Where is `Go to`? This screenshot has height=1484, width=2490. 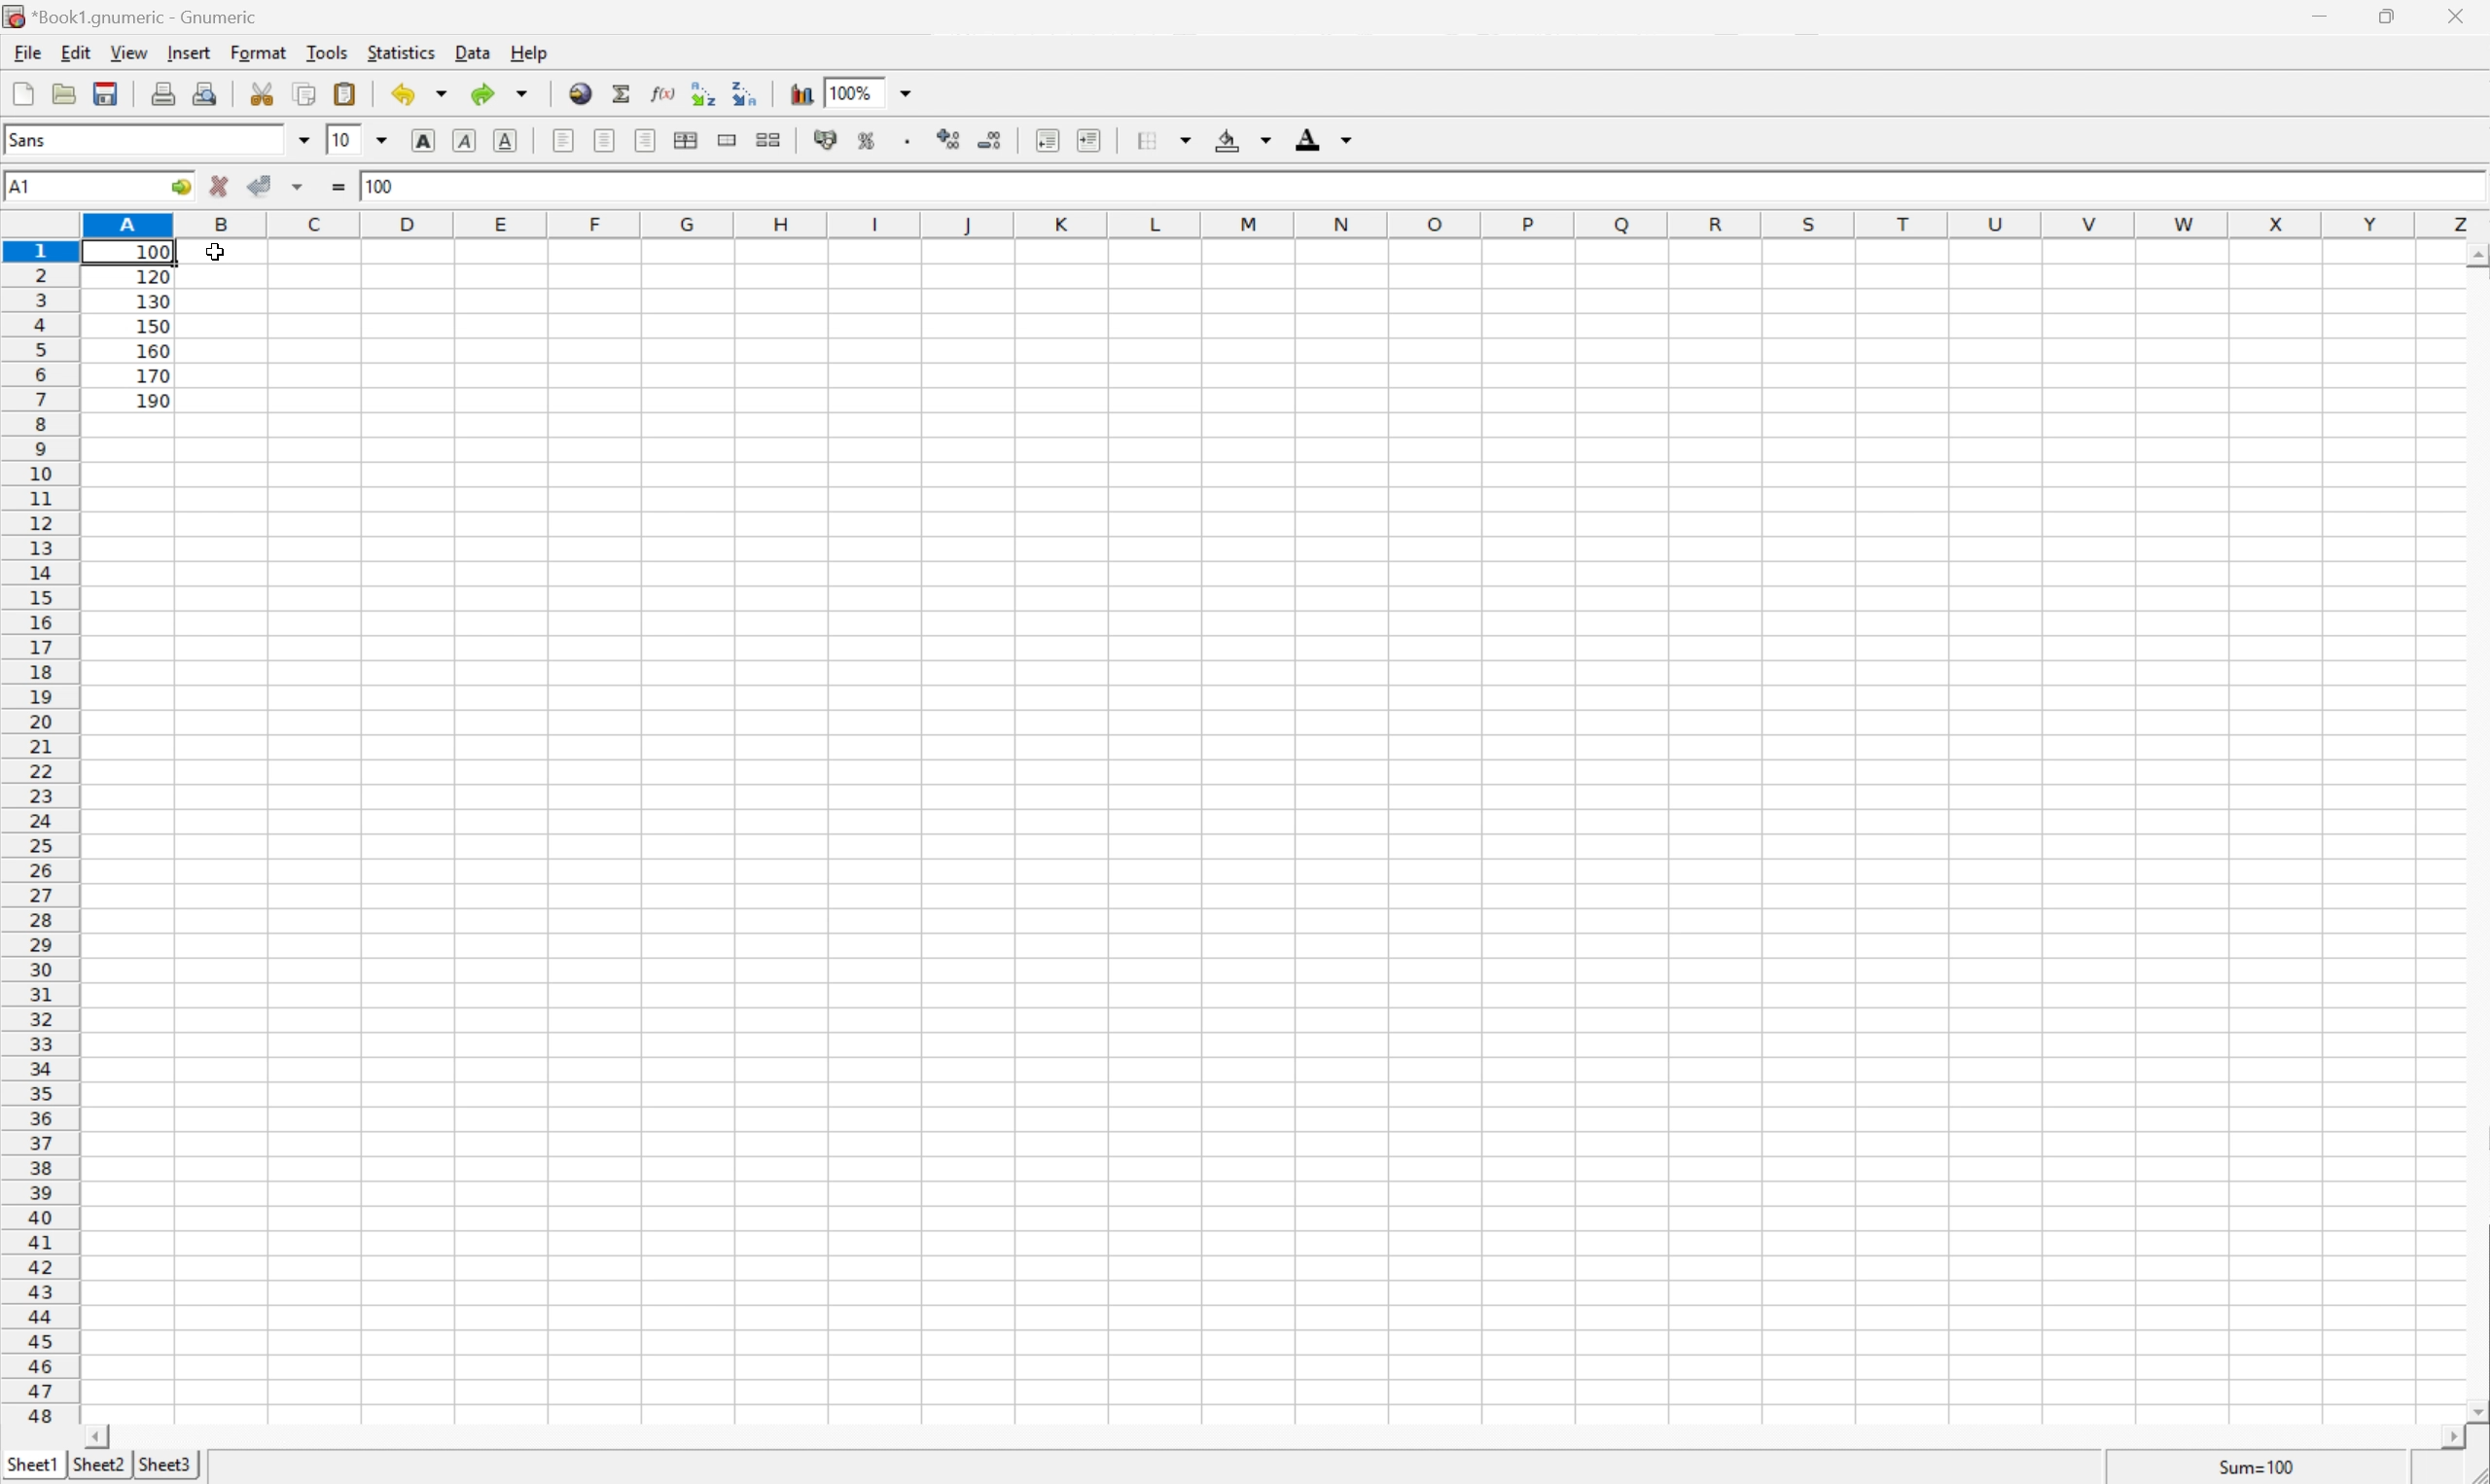
Go to is located at coordinates (182, 188).